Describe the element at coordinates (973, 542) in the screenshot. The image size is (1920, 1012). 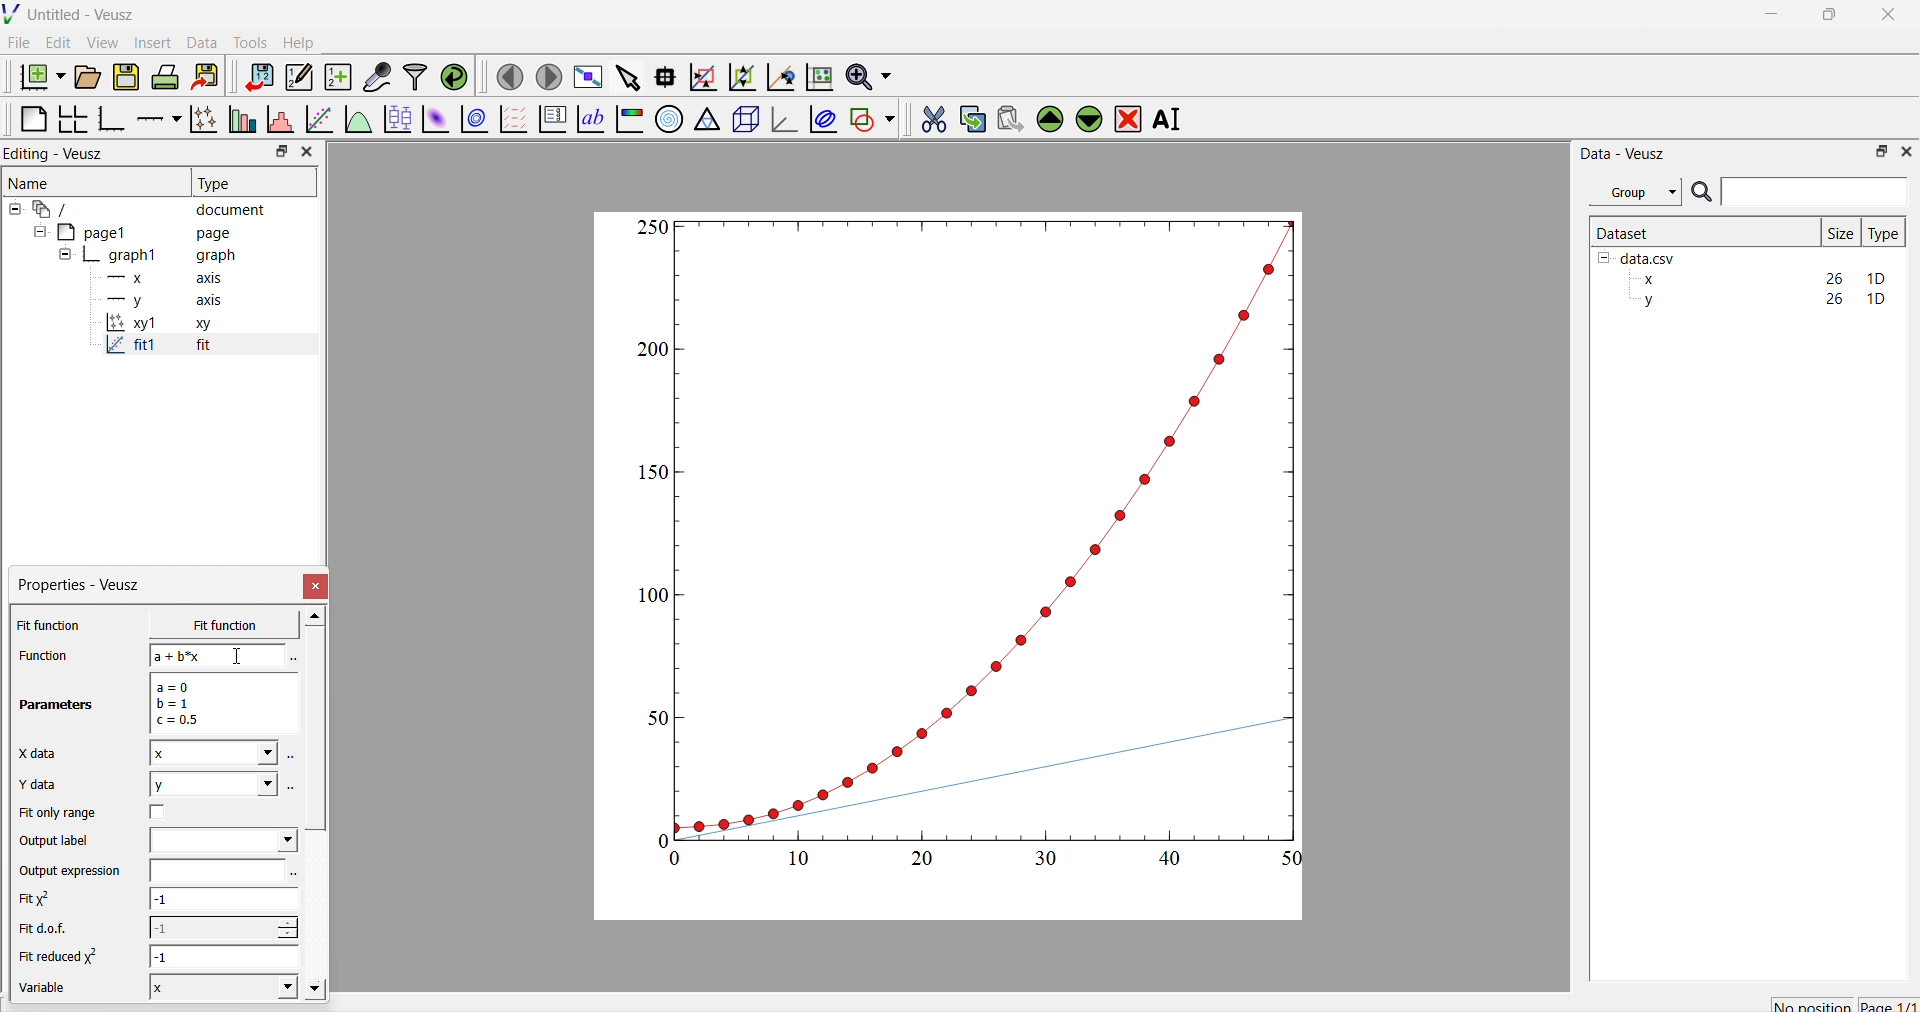
I see `Graph` at that location.